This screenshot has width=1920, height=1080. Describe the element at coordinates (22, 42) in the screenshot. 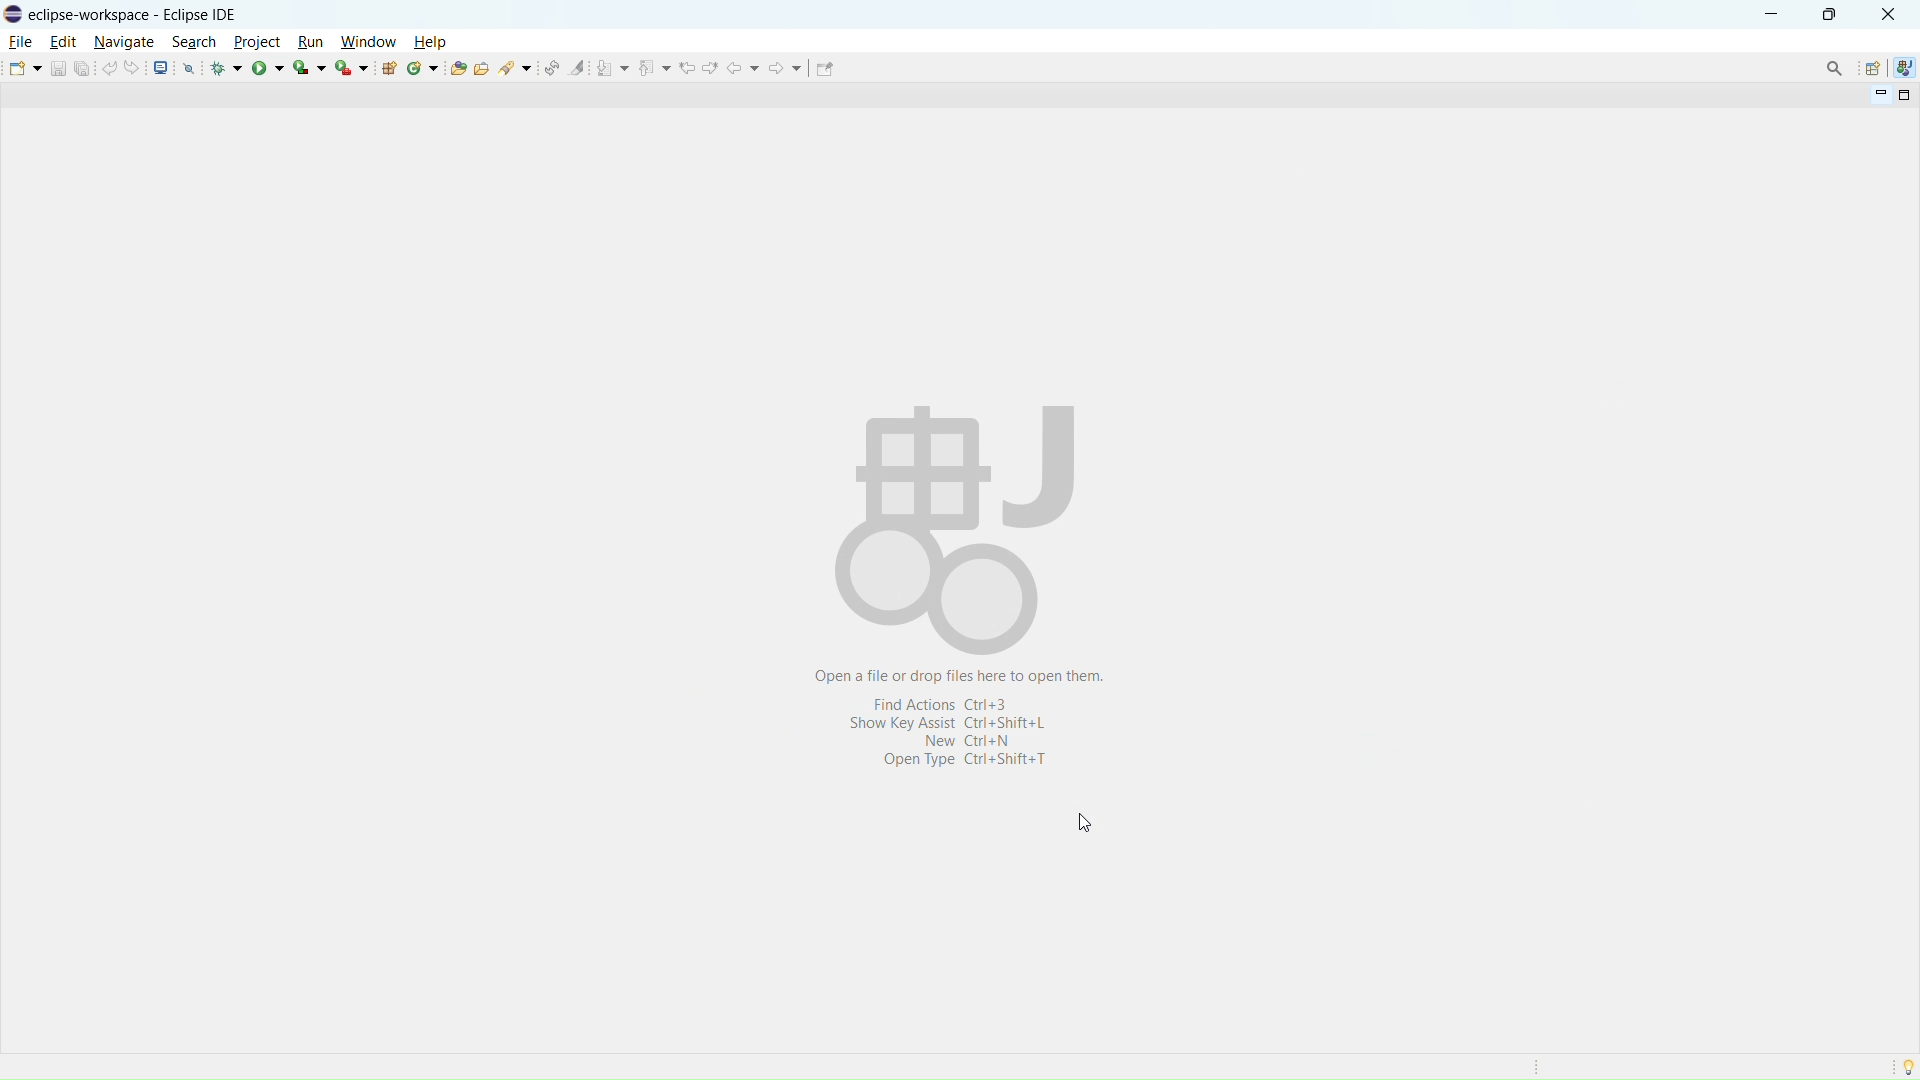

I see `file` at that location.